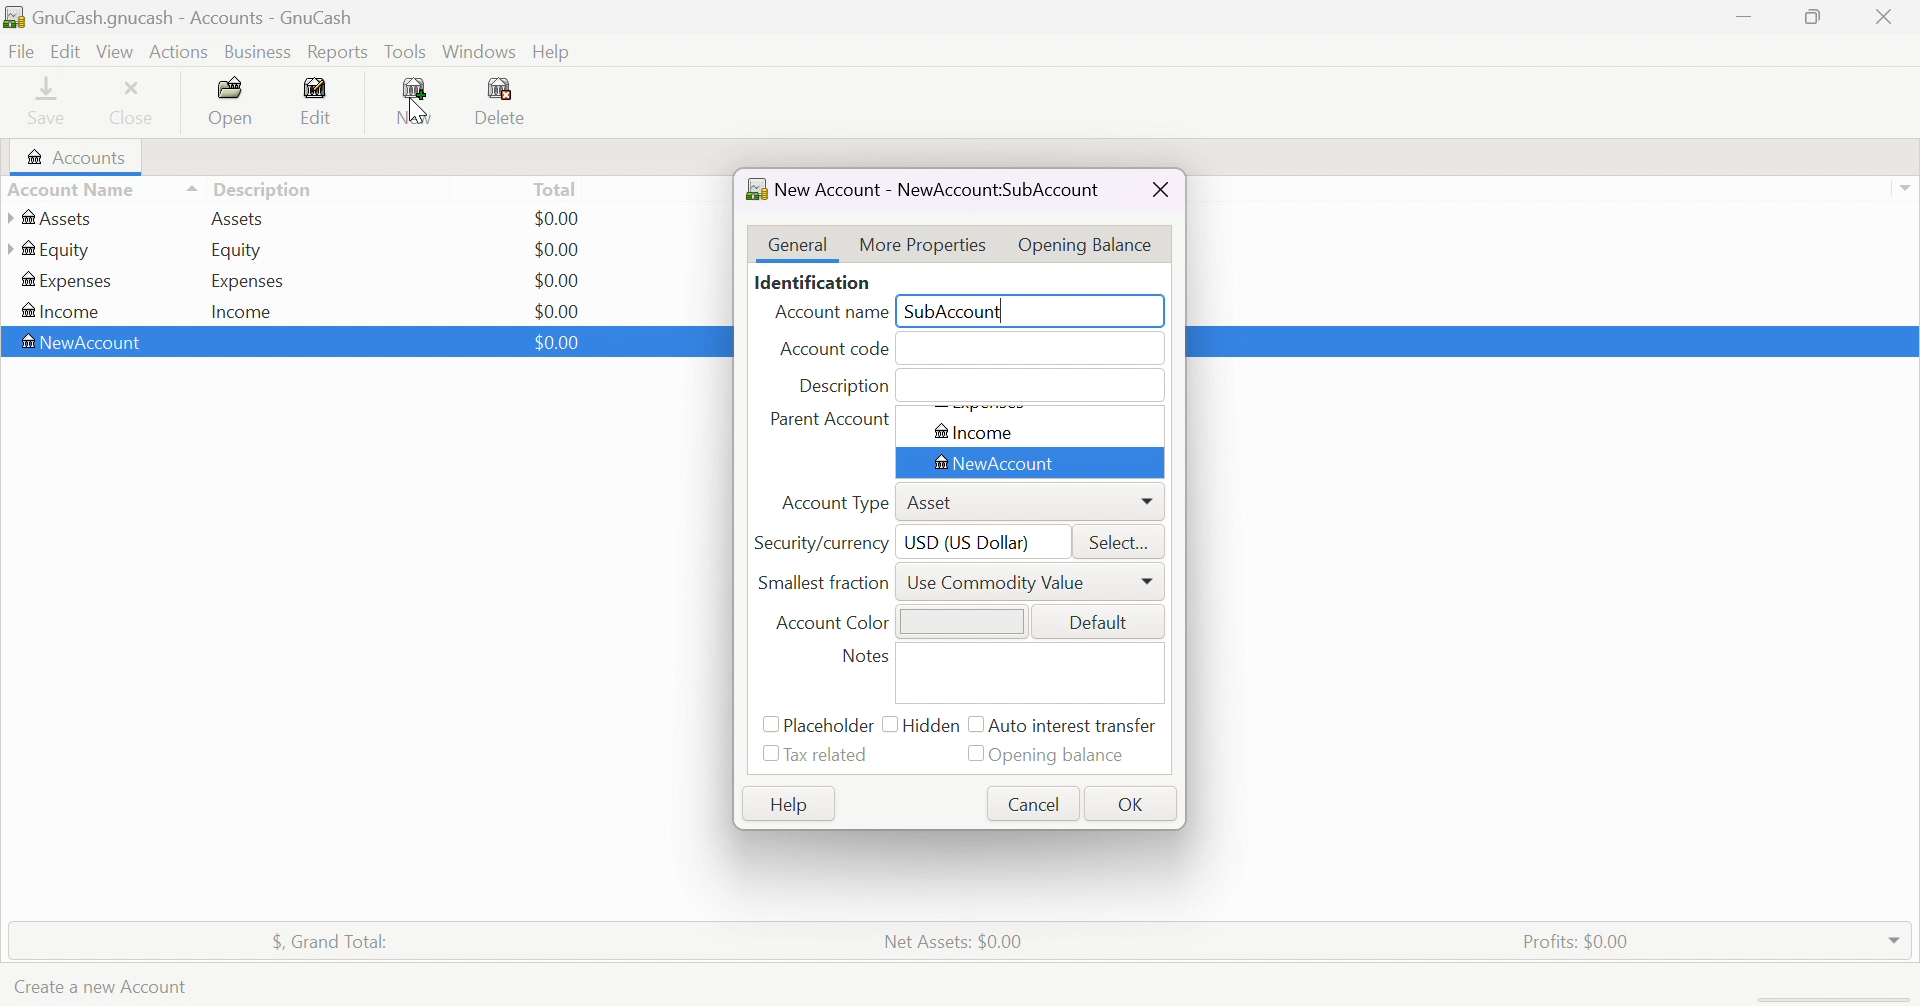  What do you see at coordinates (889, 727) in the screenshot?
I see `Checkbox` at bounding box center [889, 727].